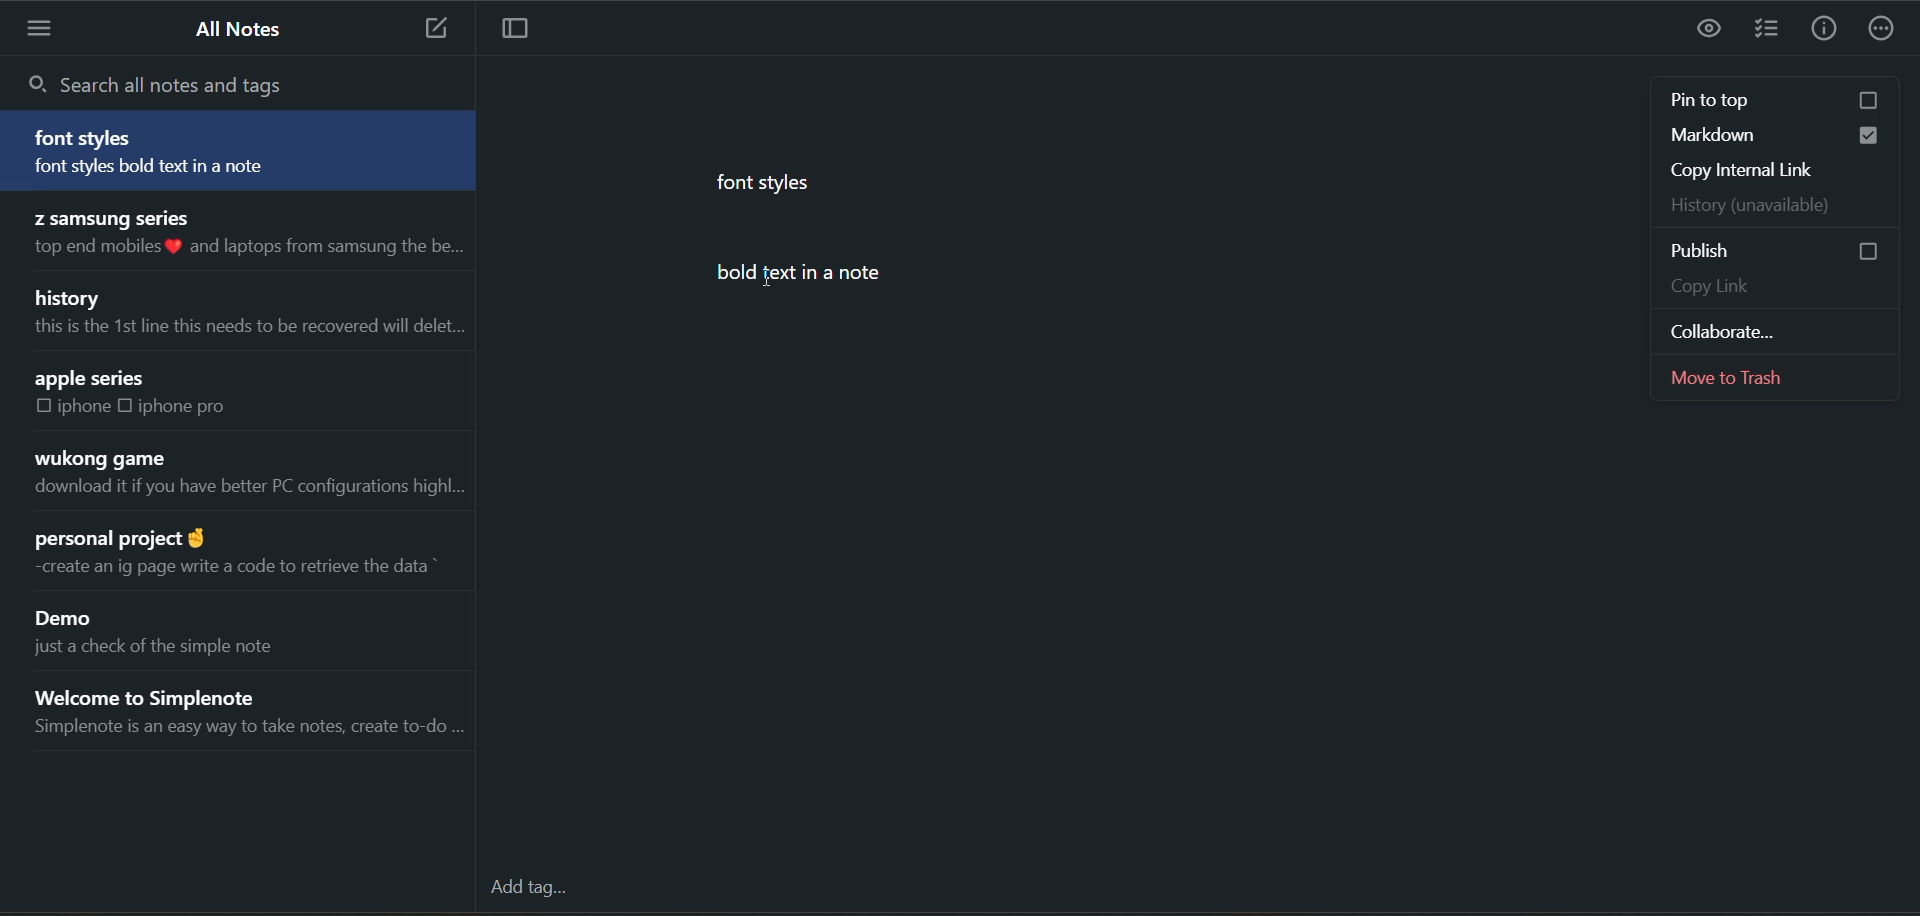 The height and width of the screenshot is (916, 1920). I want to click on checkbox, so click(1872, 136).